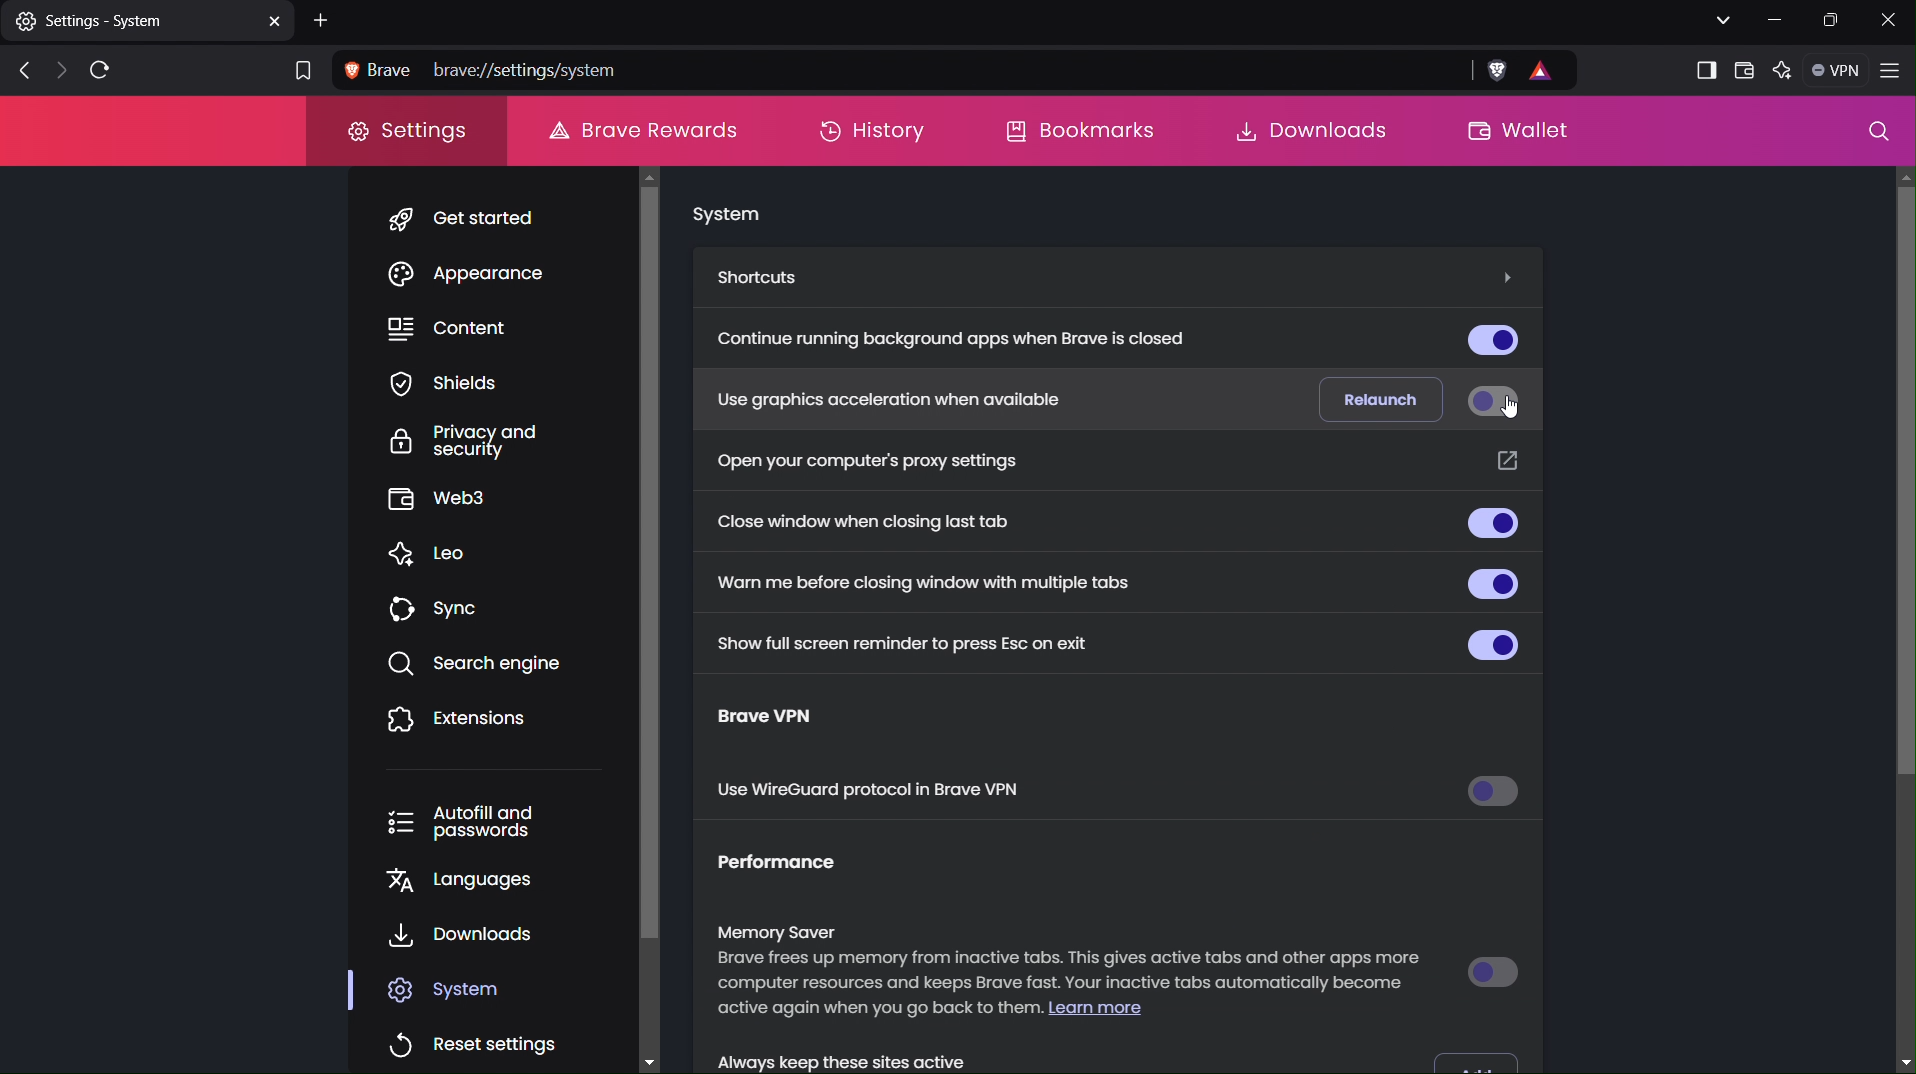  I want to click on Use Wireguard protocol, so click(874, 792).